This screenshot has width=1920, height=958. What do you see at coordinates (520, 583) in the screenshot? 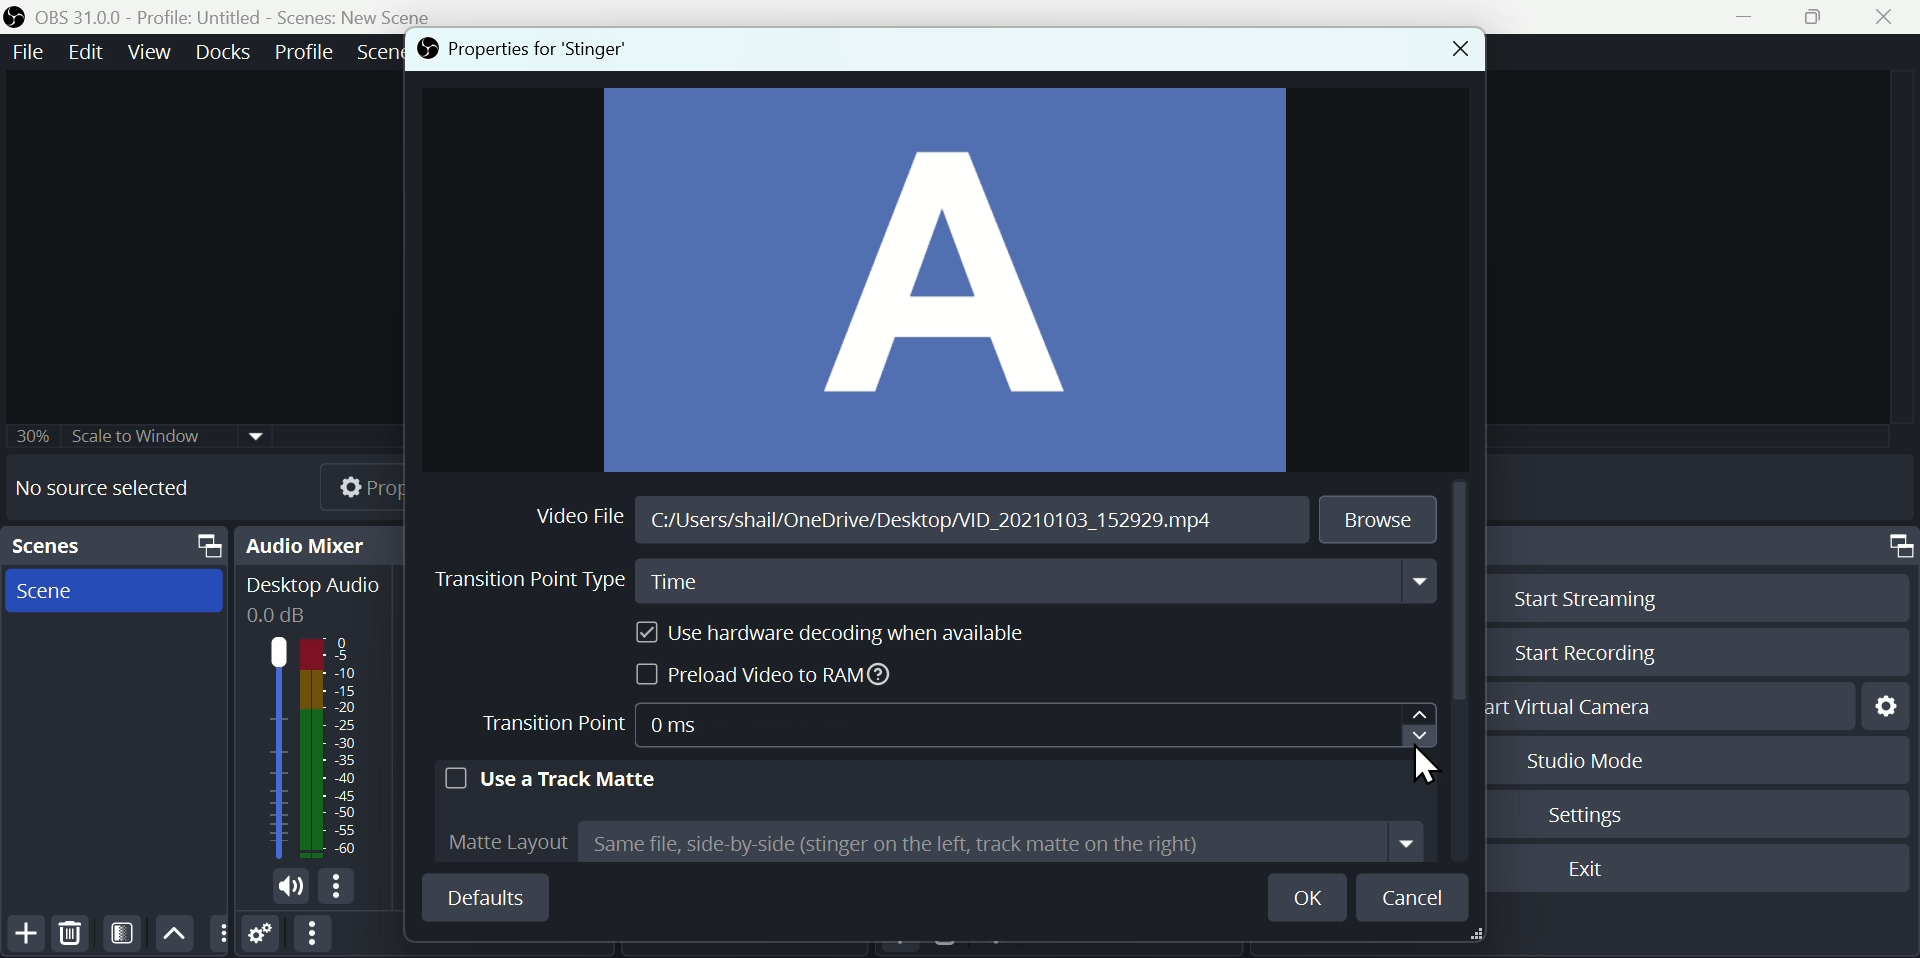
I see `transition point type` at bounding box center [520, 583].